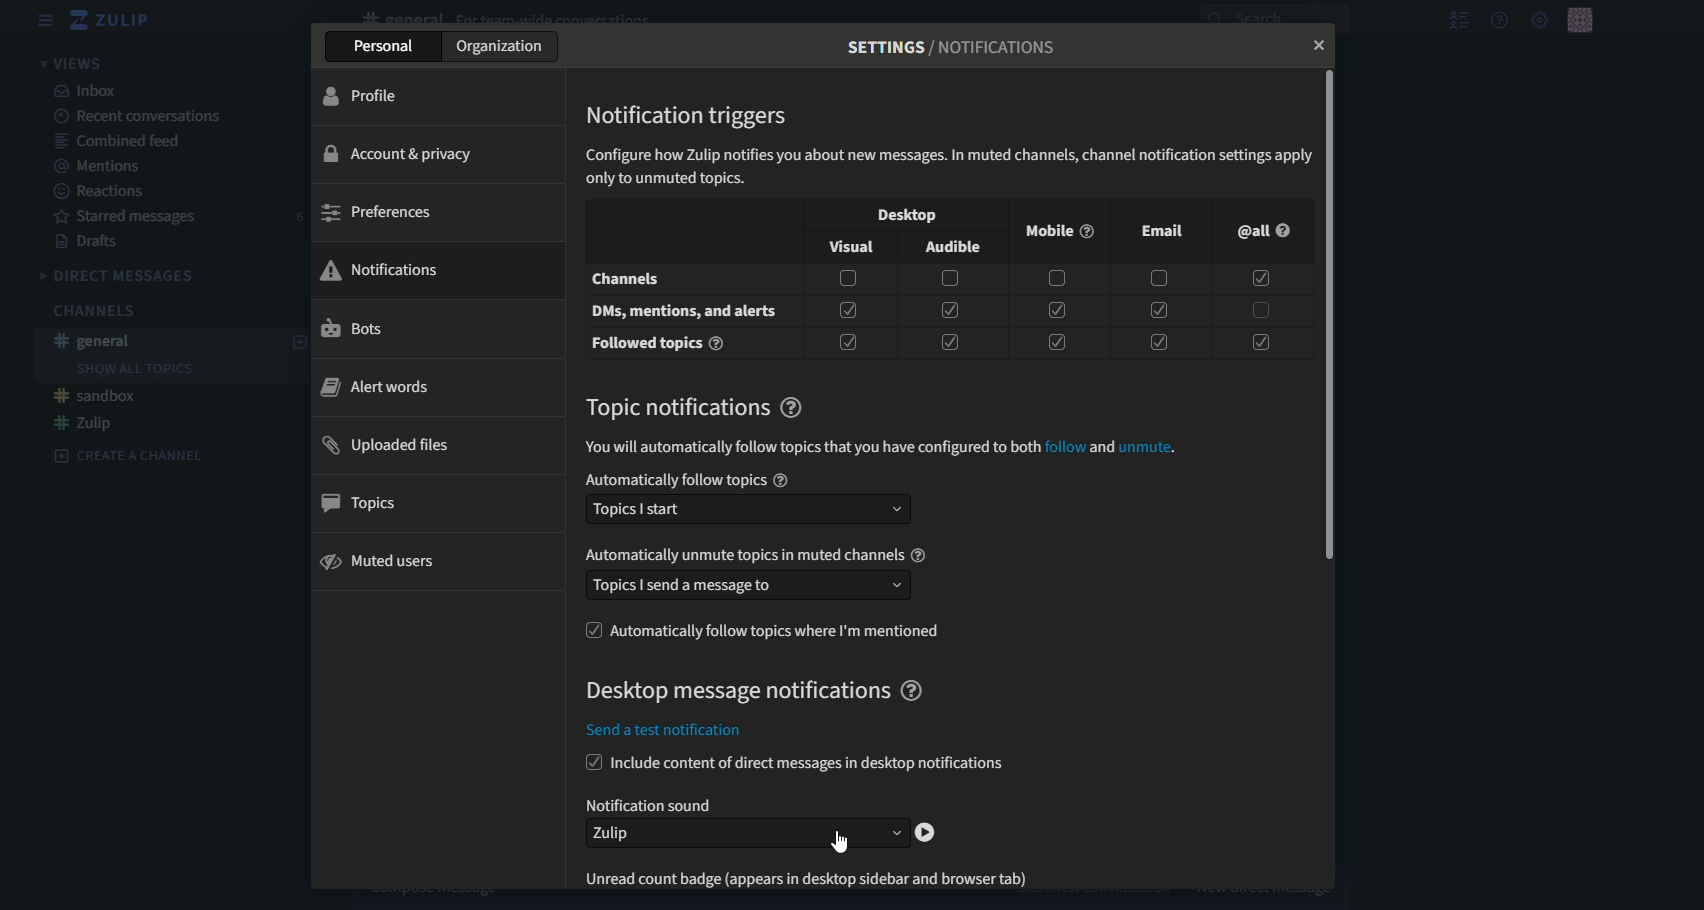  I want to click on text, so click(660, 344).